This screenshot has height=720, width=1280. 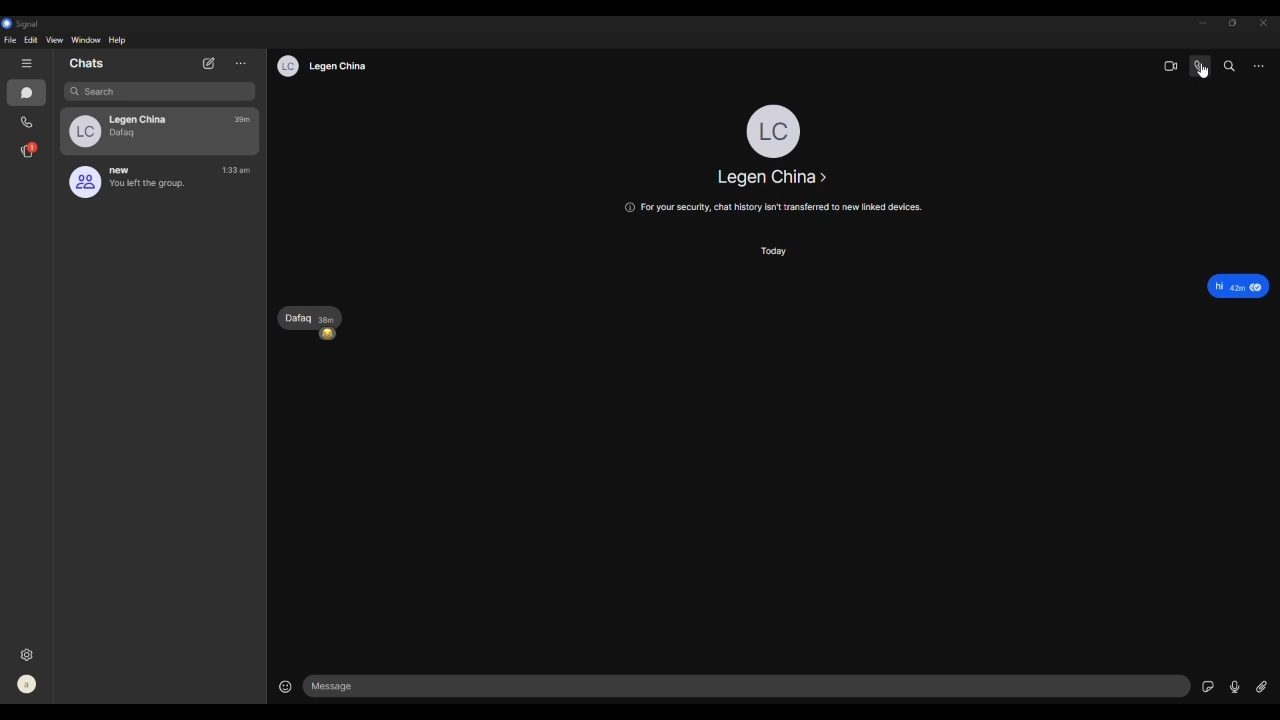 What do you see at coordinates (1201, 72) in the screenshot?
I see `cursor` at bounding box center [1201, 72].